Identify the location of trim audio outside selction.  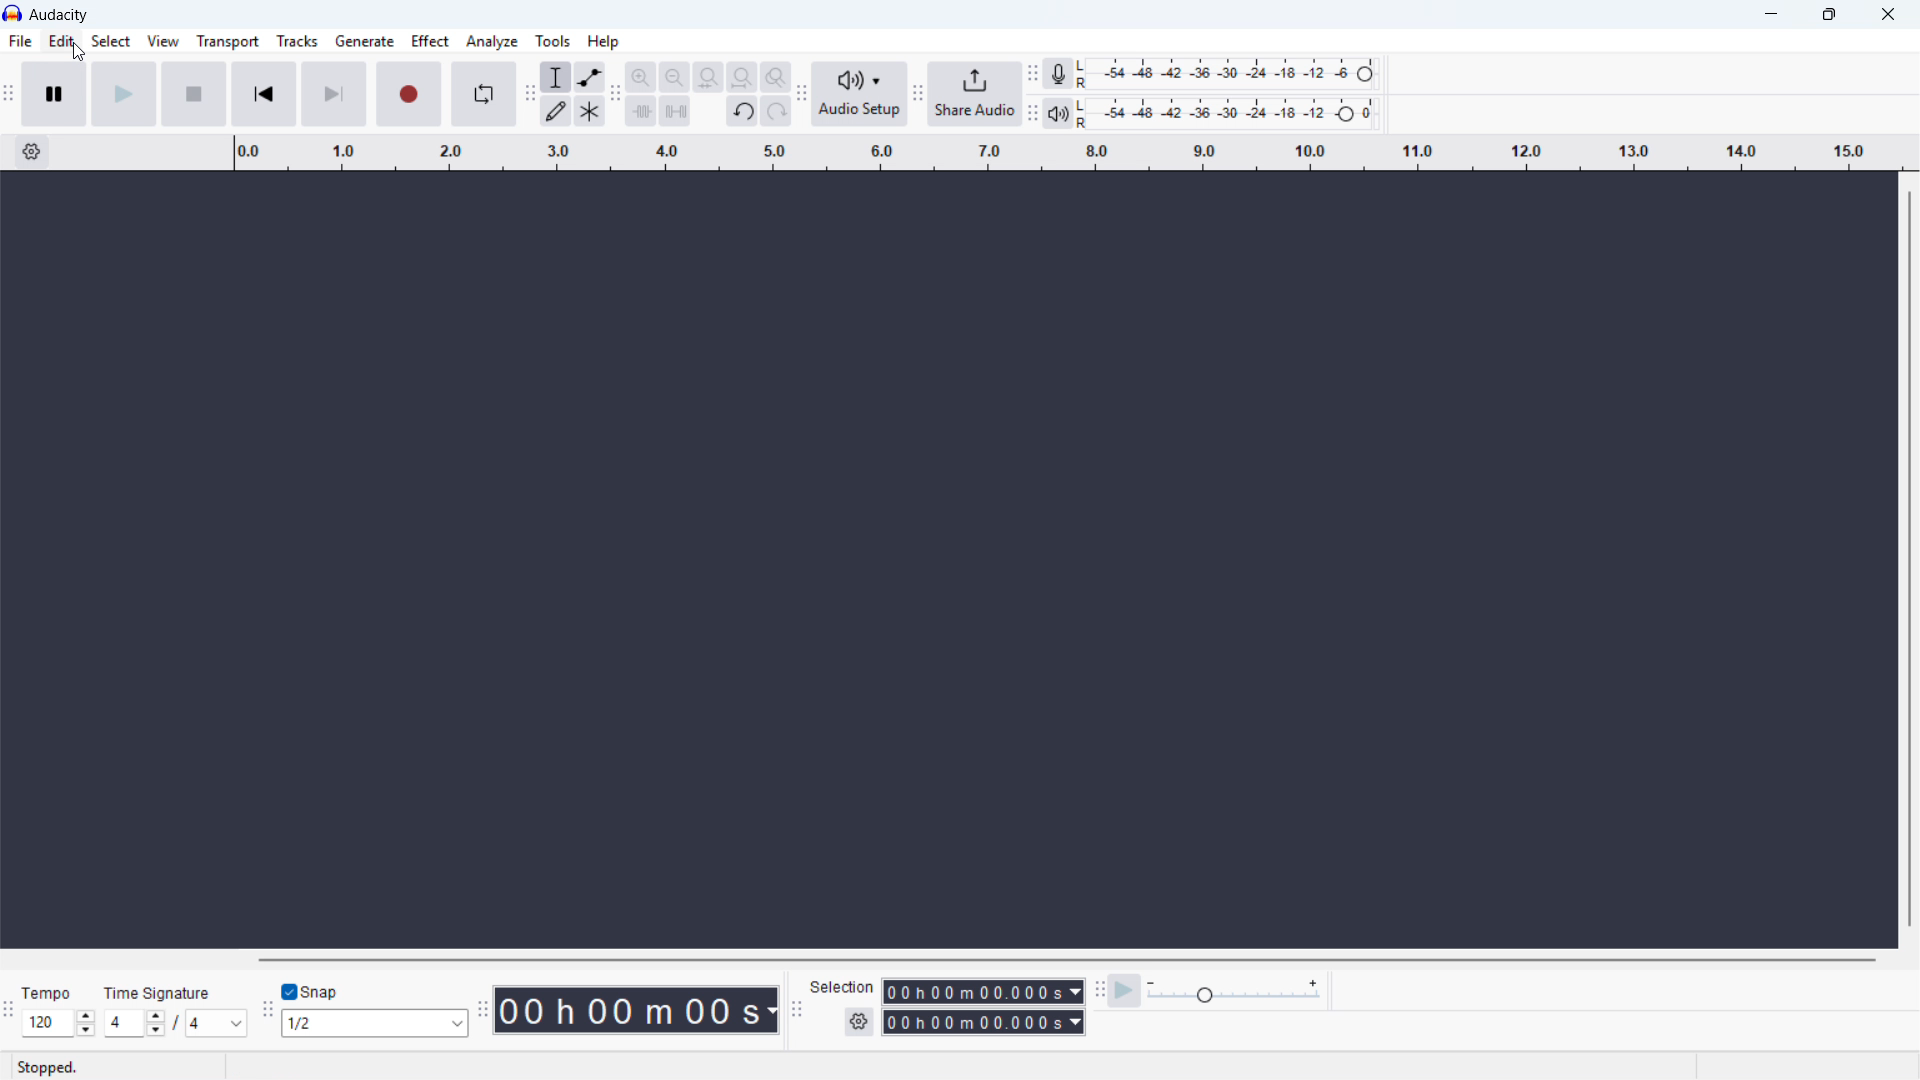
(641, 110).